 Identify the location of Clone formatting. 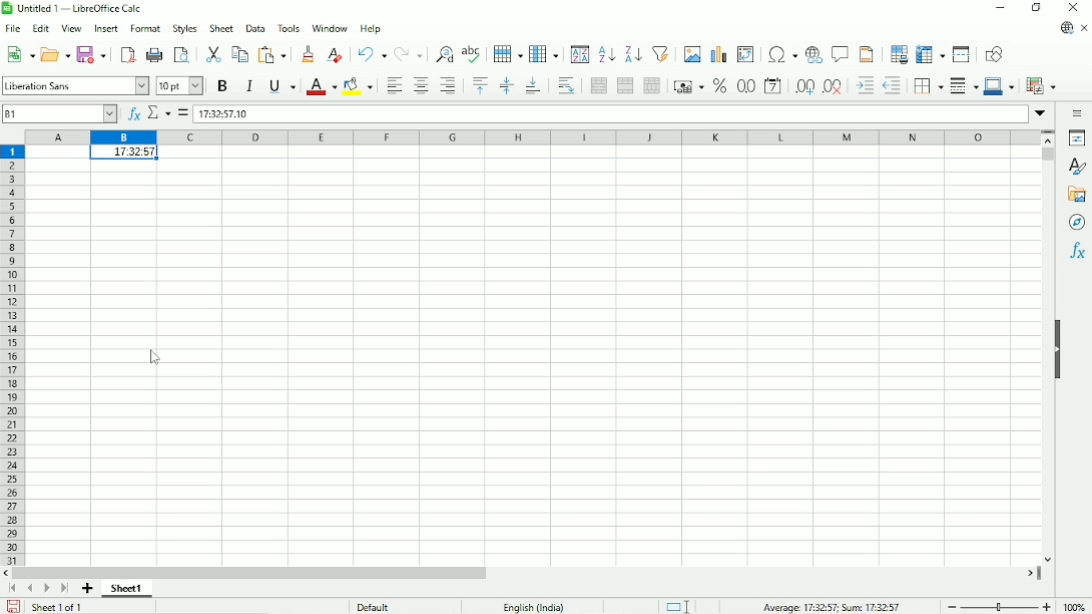
(306, 53).